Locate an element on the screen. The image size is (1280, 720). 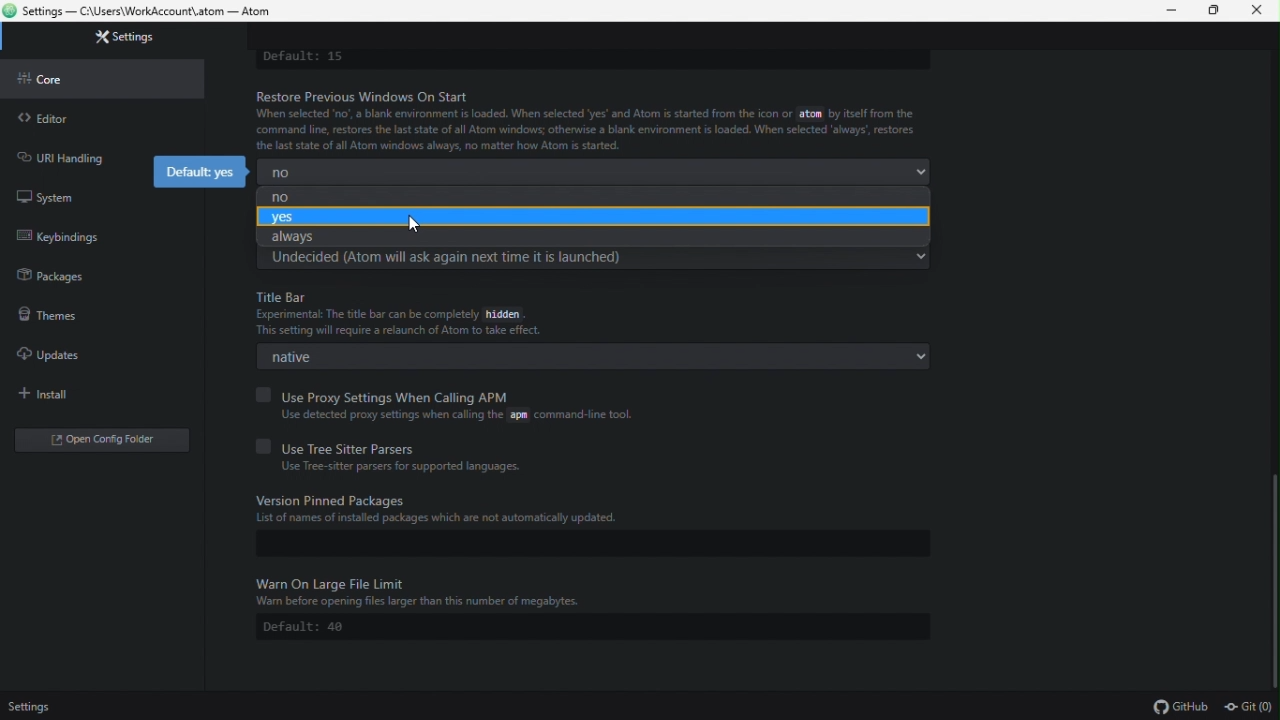
Use Tree Sitter Parsers is located at coordinates (342, 444).